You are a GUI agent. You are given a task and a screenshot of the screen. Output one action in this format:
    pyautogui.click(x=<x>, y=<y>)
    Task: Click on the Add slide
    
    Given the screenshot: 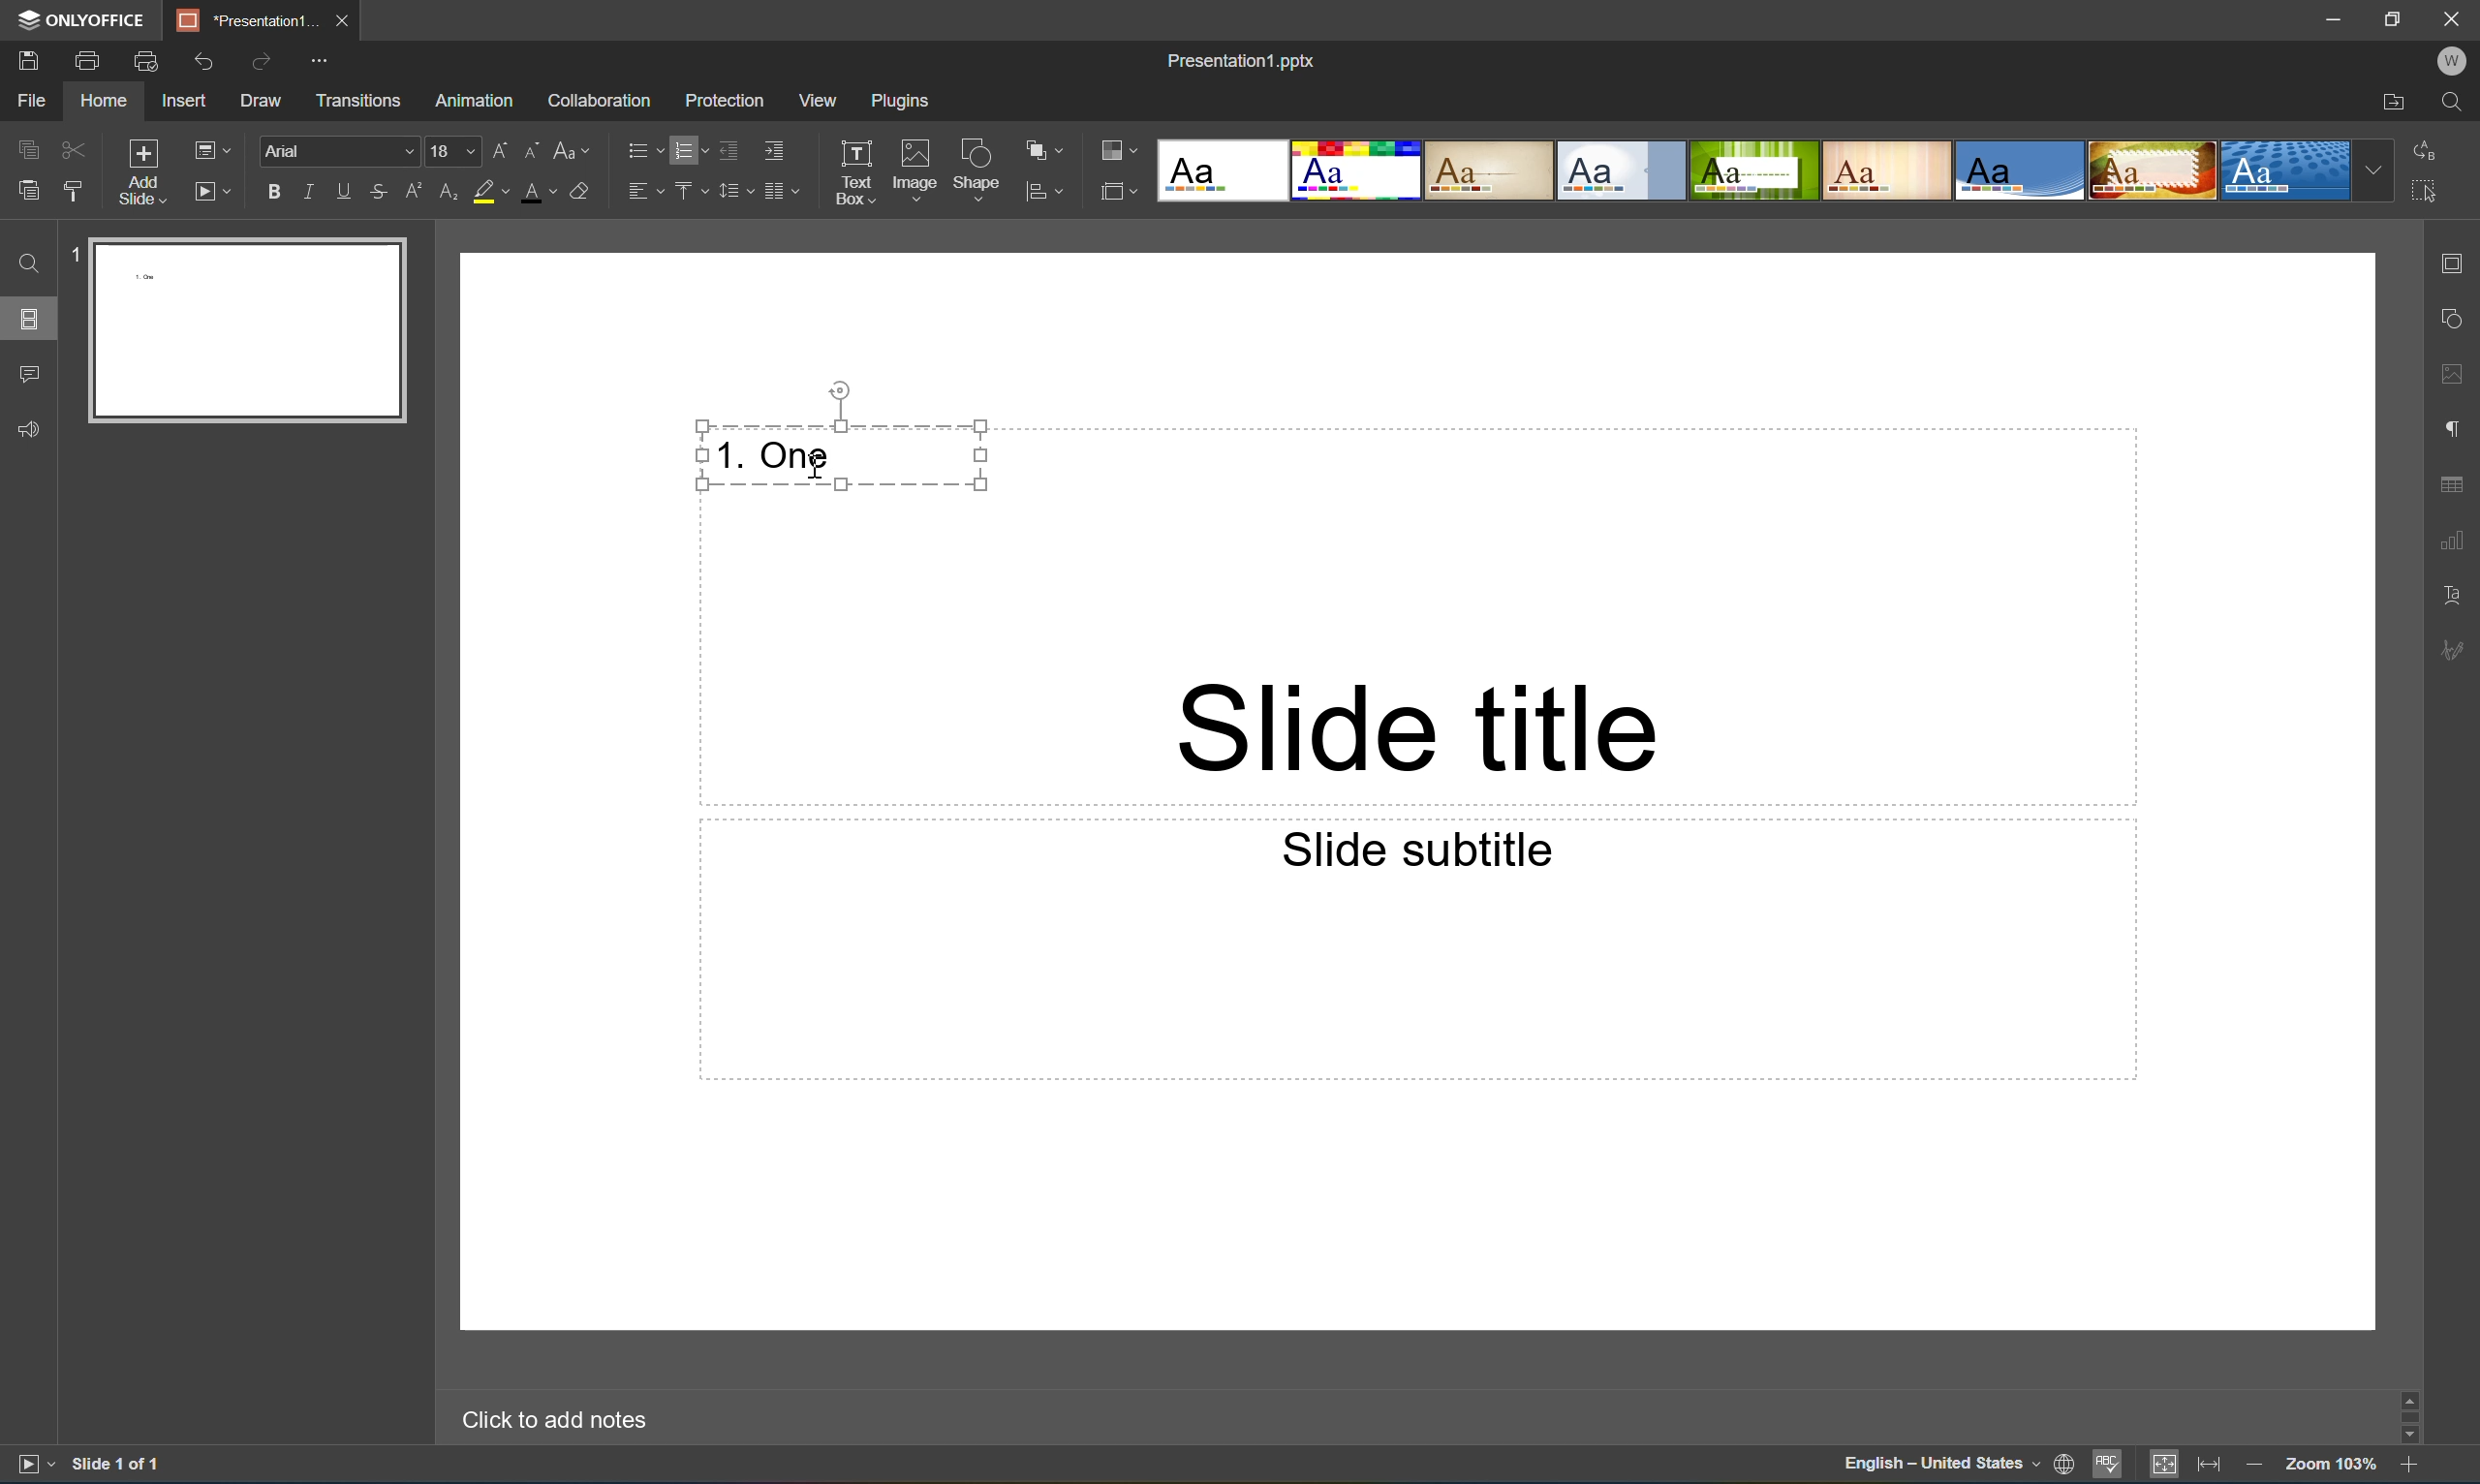 What is the action you would take?
    pyautogui.click(x=140, y=171)
    